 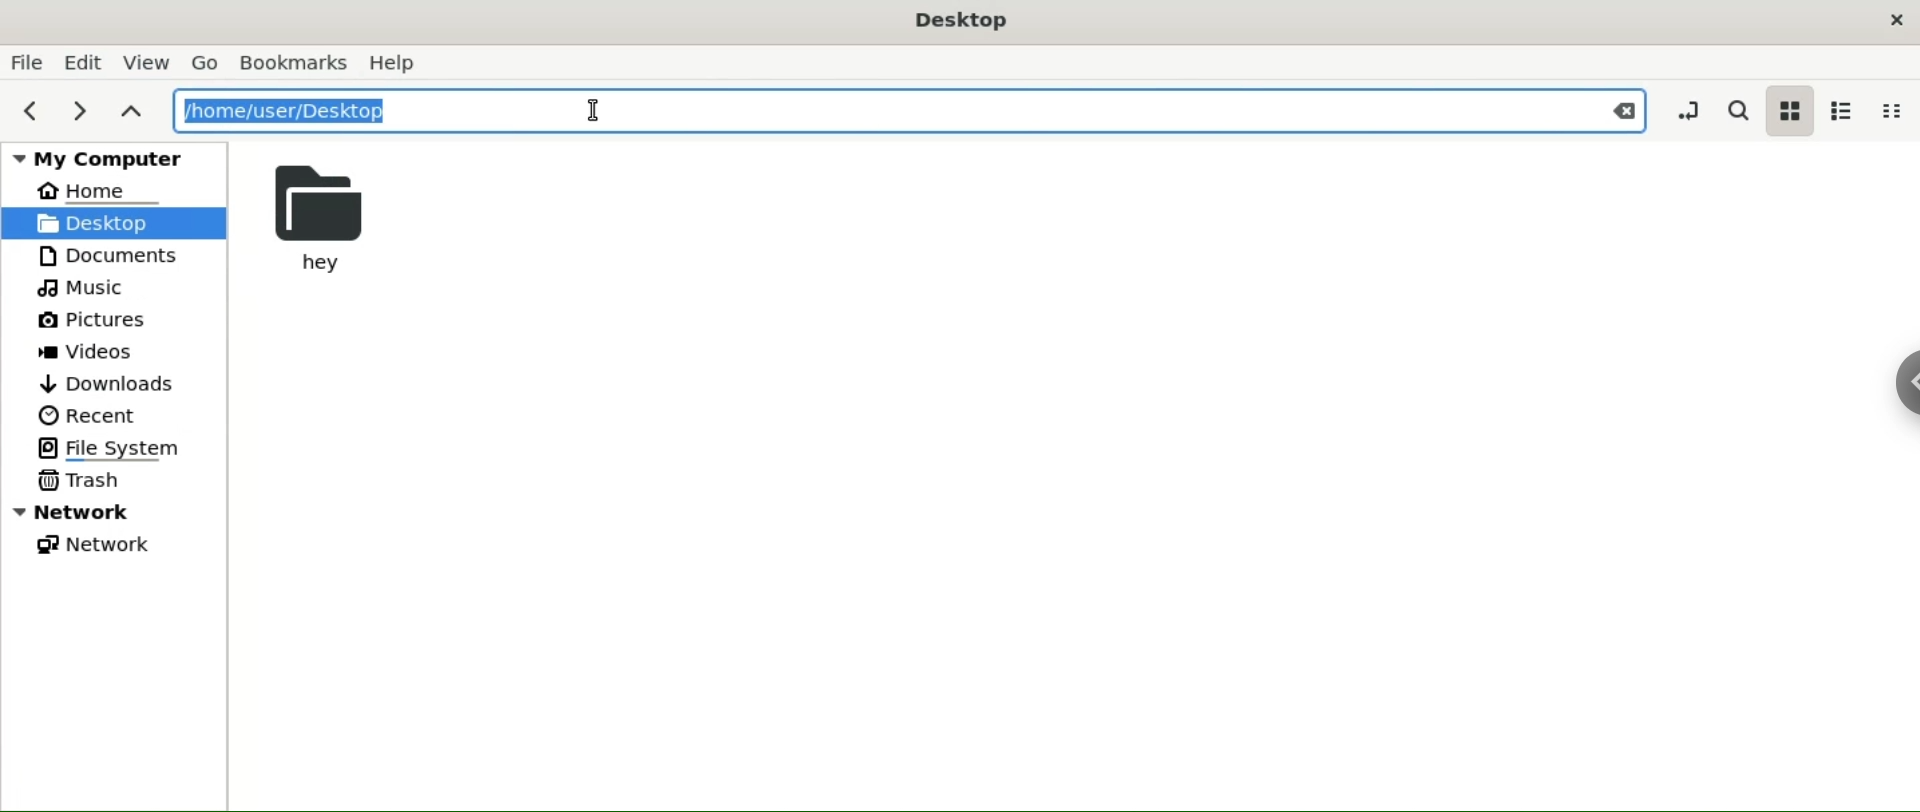 What do you see at coordinates (75, 114) in the screenshot?
I see `next` at bounding box center [75, 114].